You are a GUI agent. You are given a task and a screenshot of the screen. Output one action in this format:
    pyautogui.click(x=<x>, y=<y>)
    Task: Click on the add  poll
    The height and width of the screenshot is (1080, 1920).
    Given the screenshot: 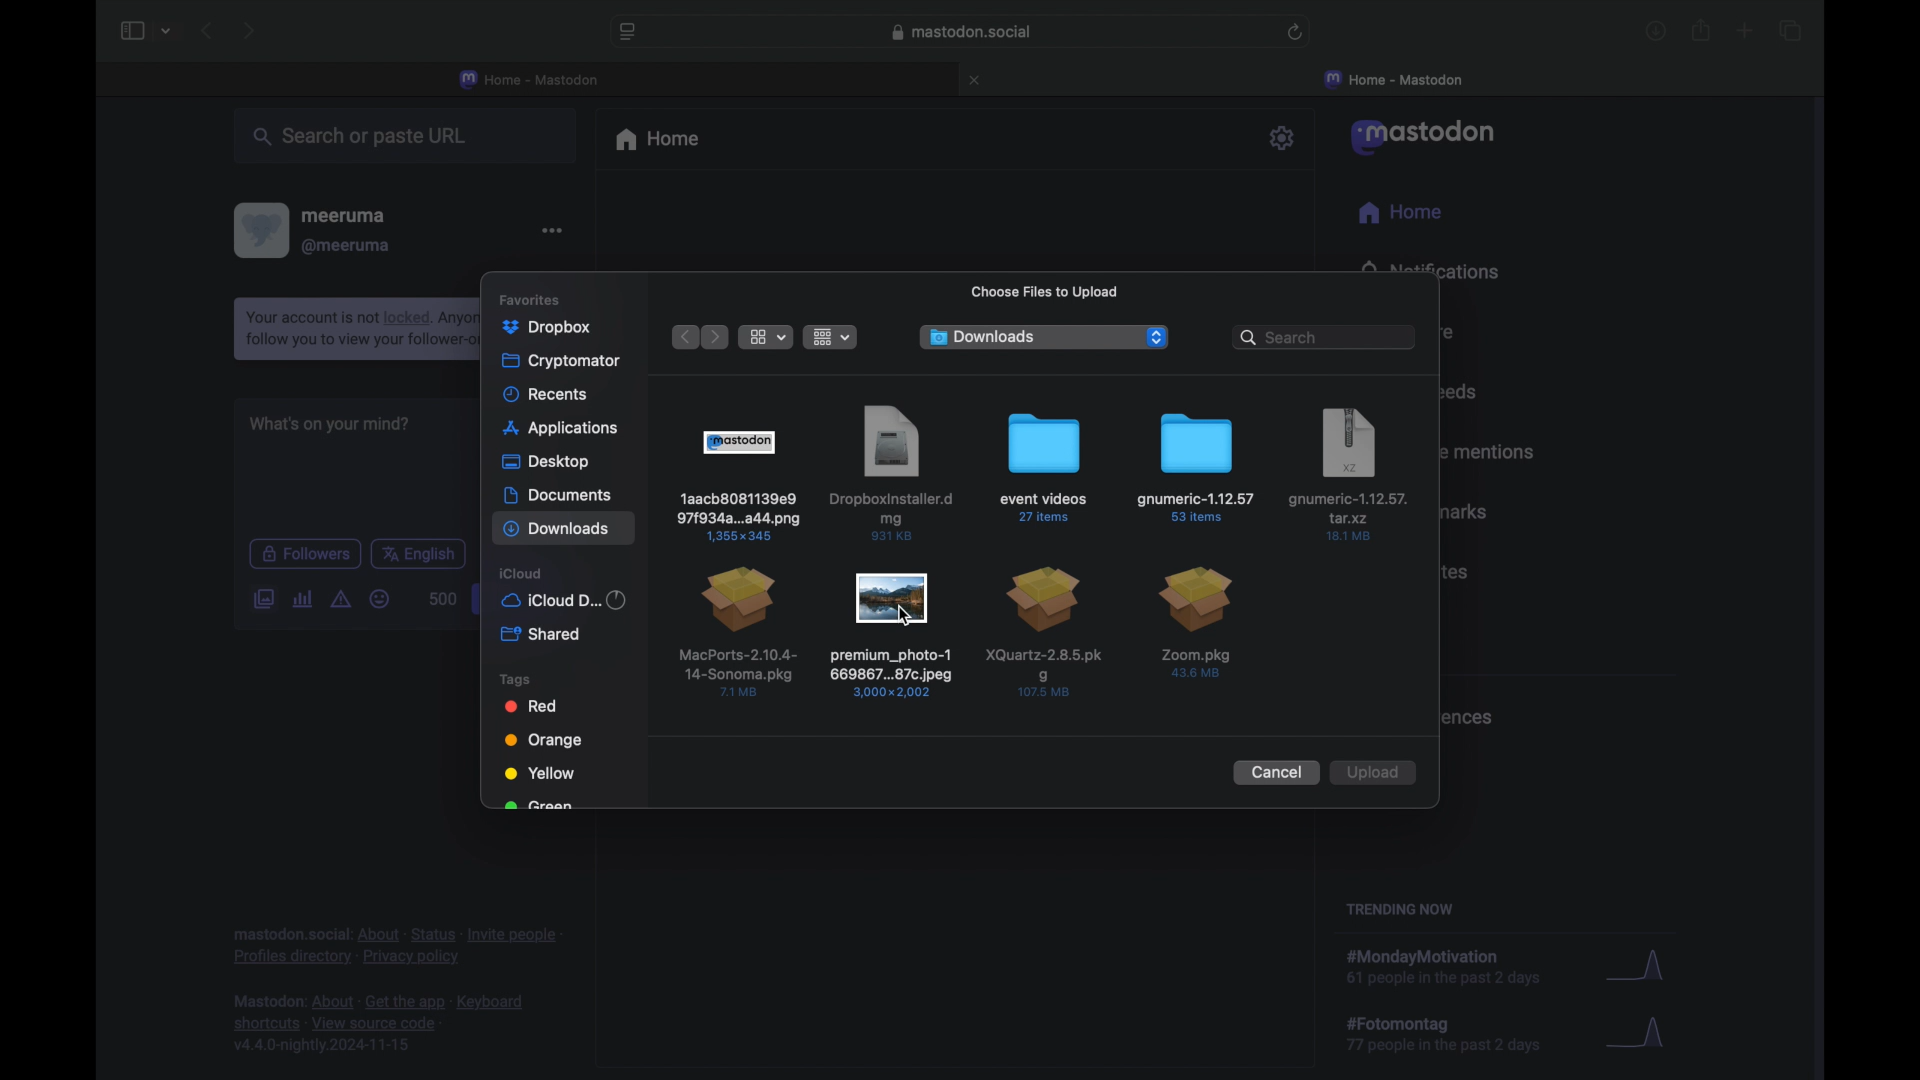 What is the action you would take?
    pyautogui.click(x=302, y=600)
    